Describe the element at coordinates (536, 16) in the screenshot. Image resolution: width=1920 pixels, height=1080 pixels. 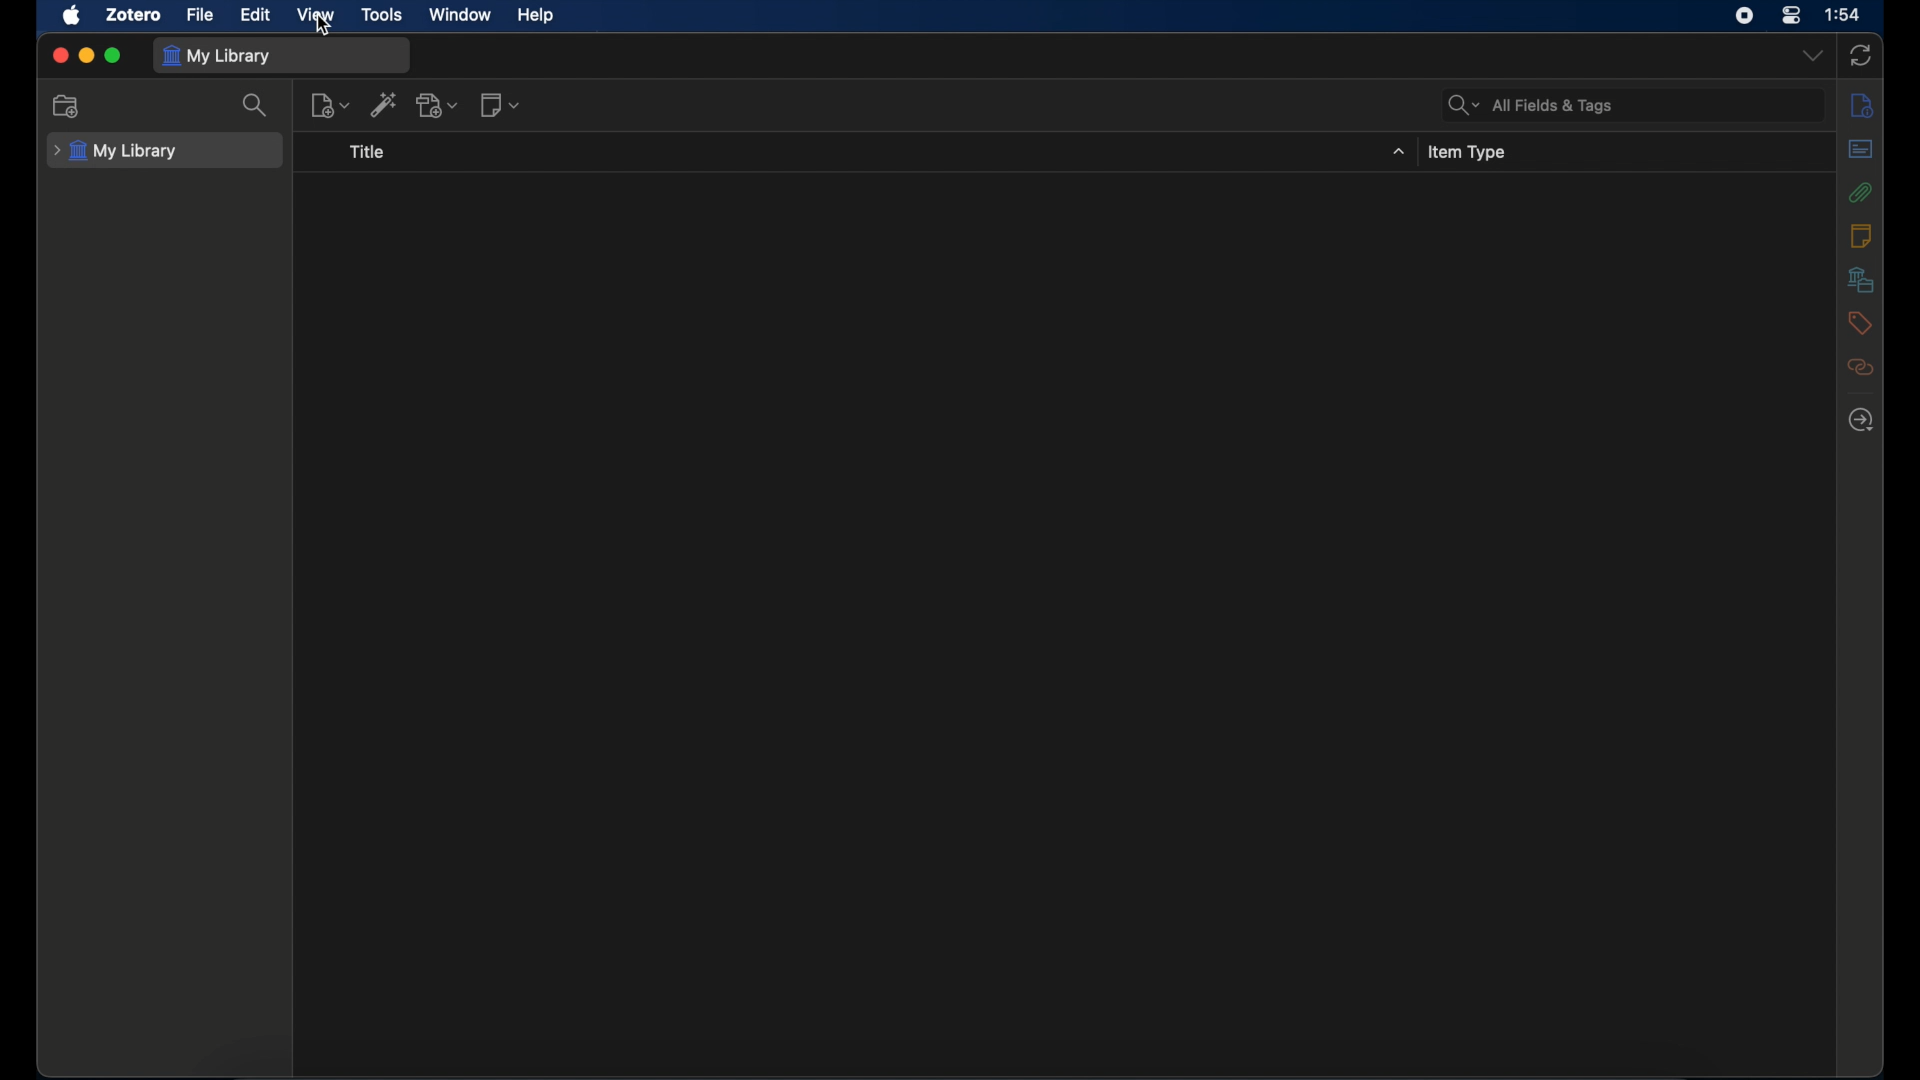
I see `help` at that location.